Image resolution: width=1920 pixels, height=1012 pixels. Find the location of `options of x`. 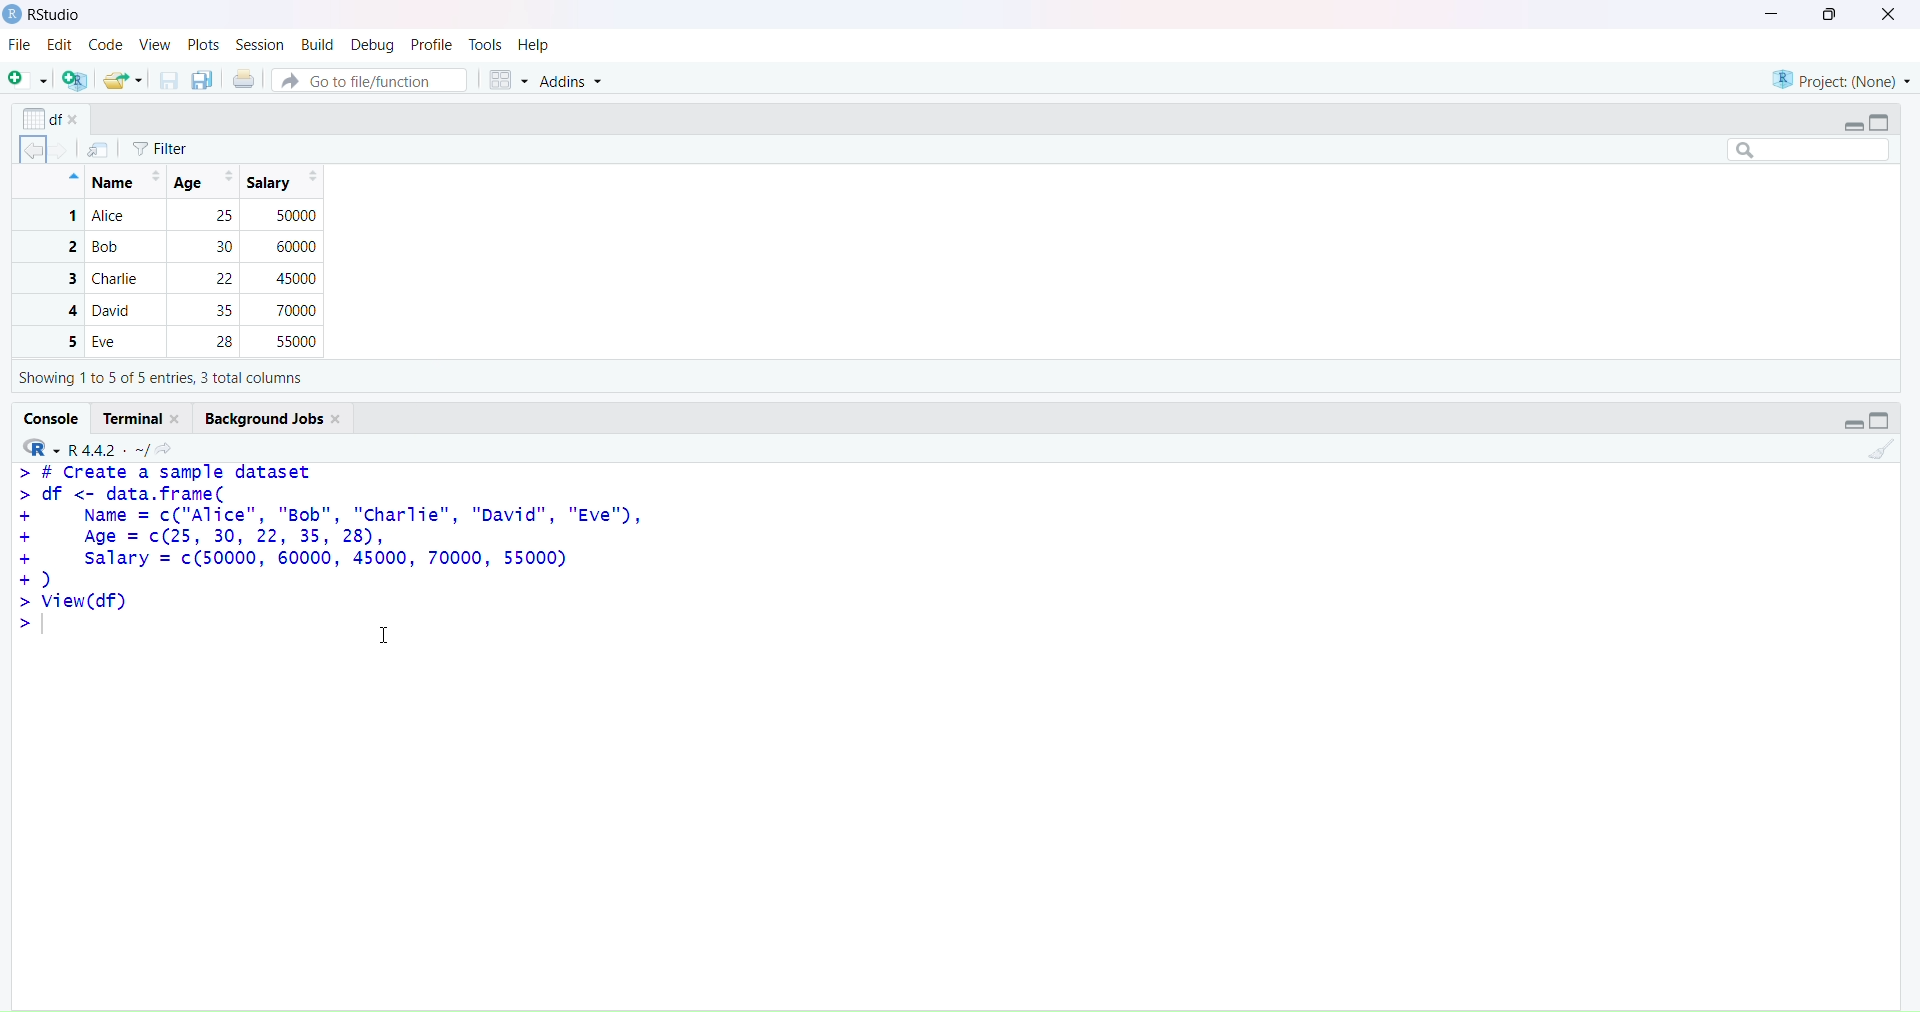

options of x is located at coordinates (56, 120).